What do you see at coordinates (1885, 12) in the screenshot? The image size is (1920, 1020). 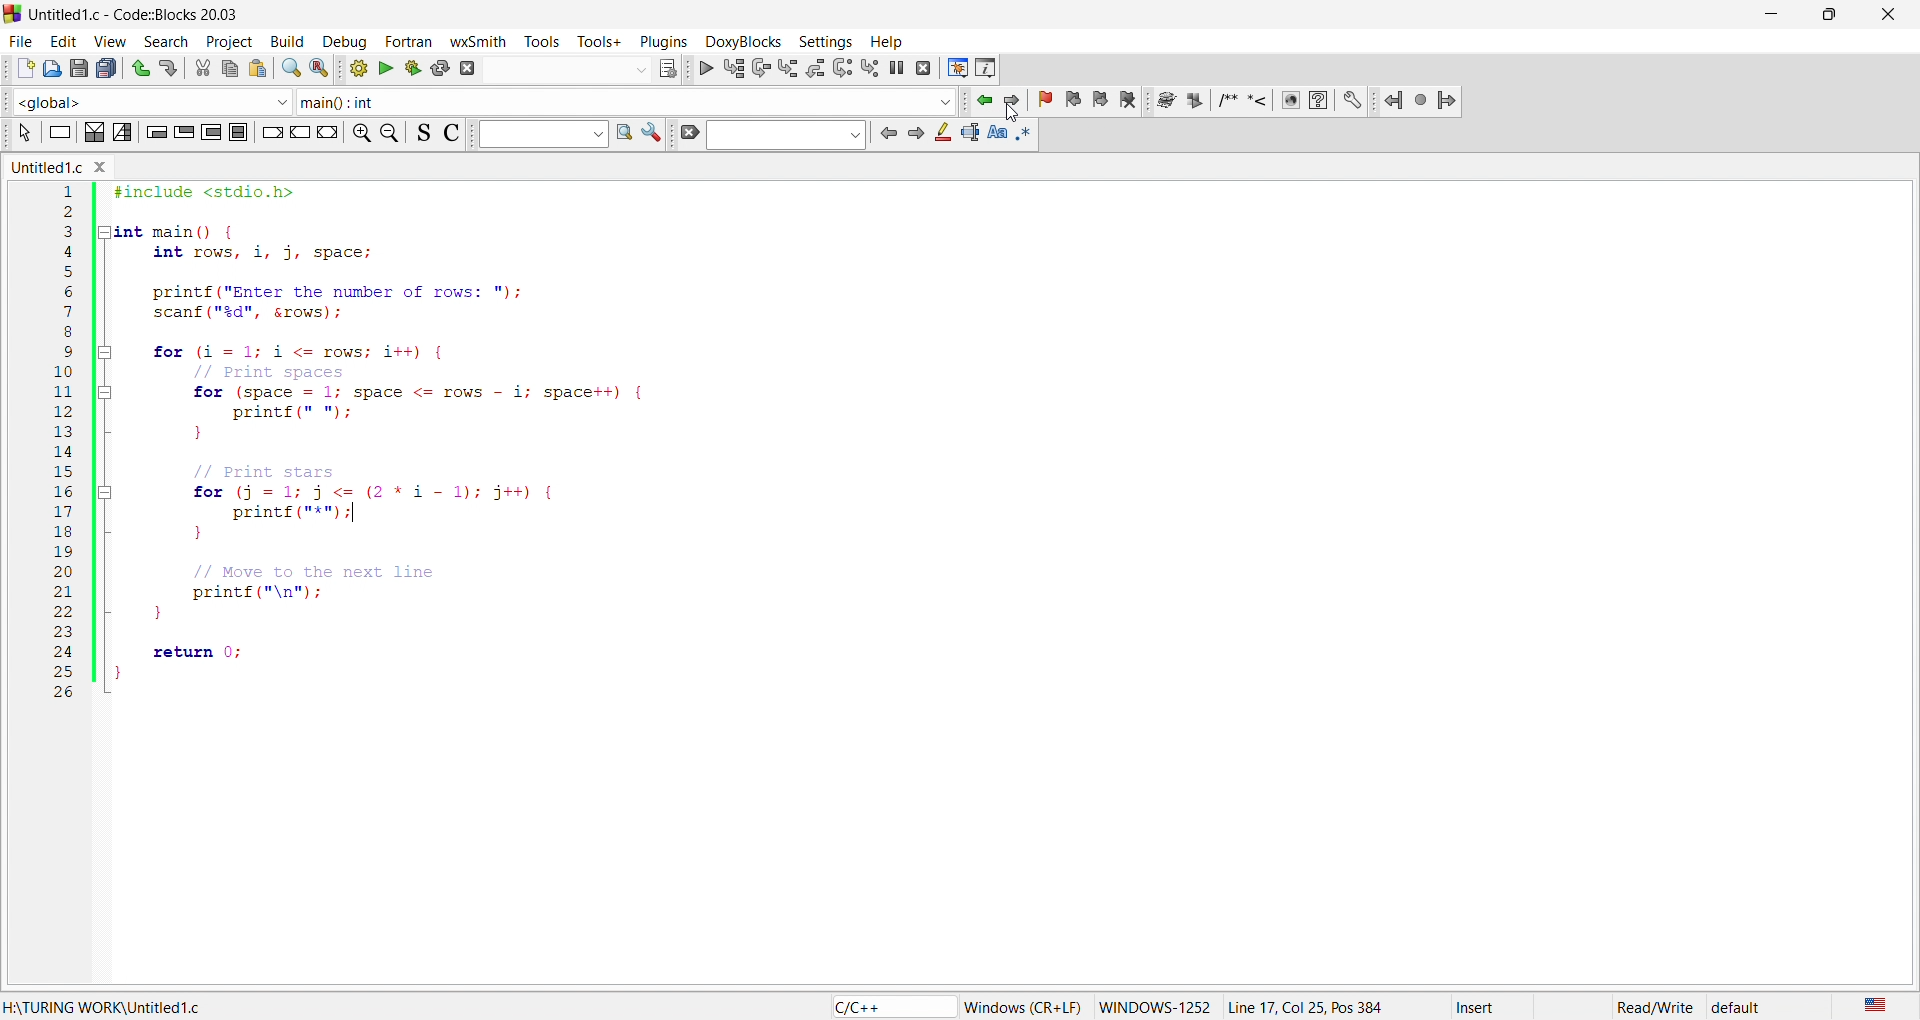 I see `close` at bounding box center [1885, 12].